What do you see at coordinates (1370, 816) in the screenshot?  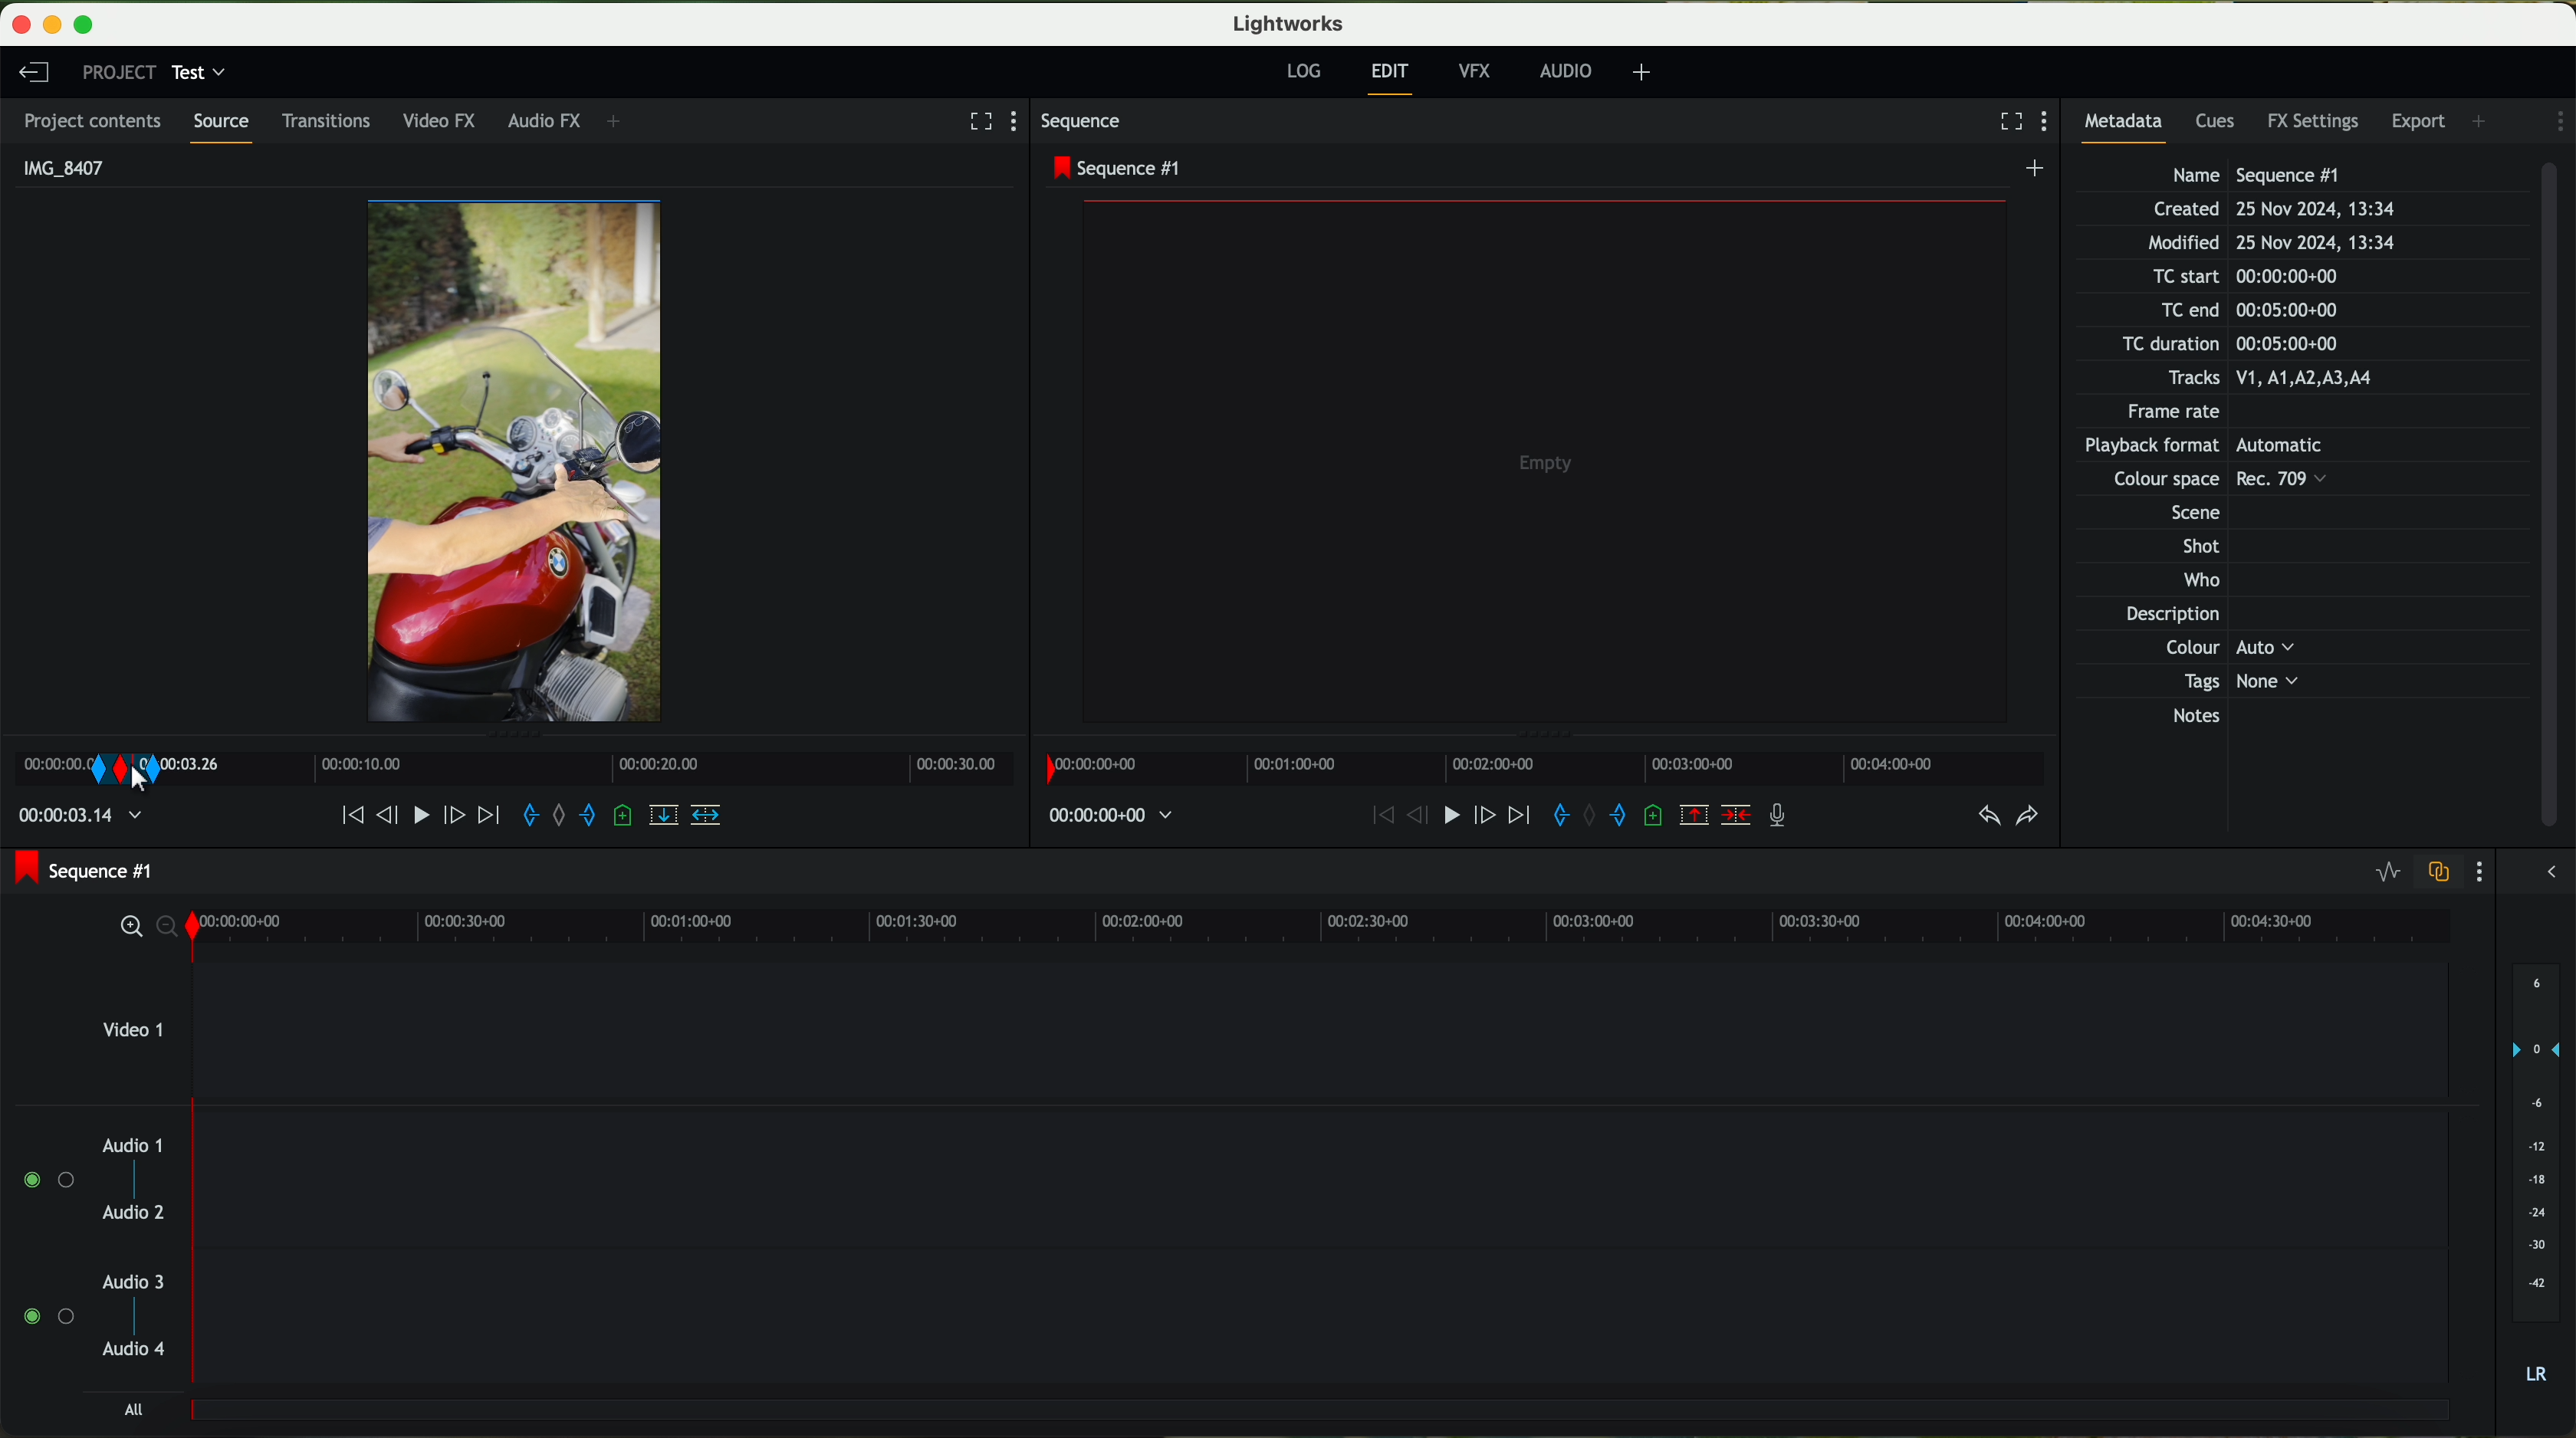 I see `move backward` at bounding box center [1370, 816].